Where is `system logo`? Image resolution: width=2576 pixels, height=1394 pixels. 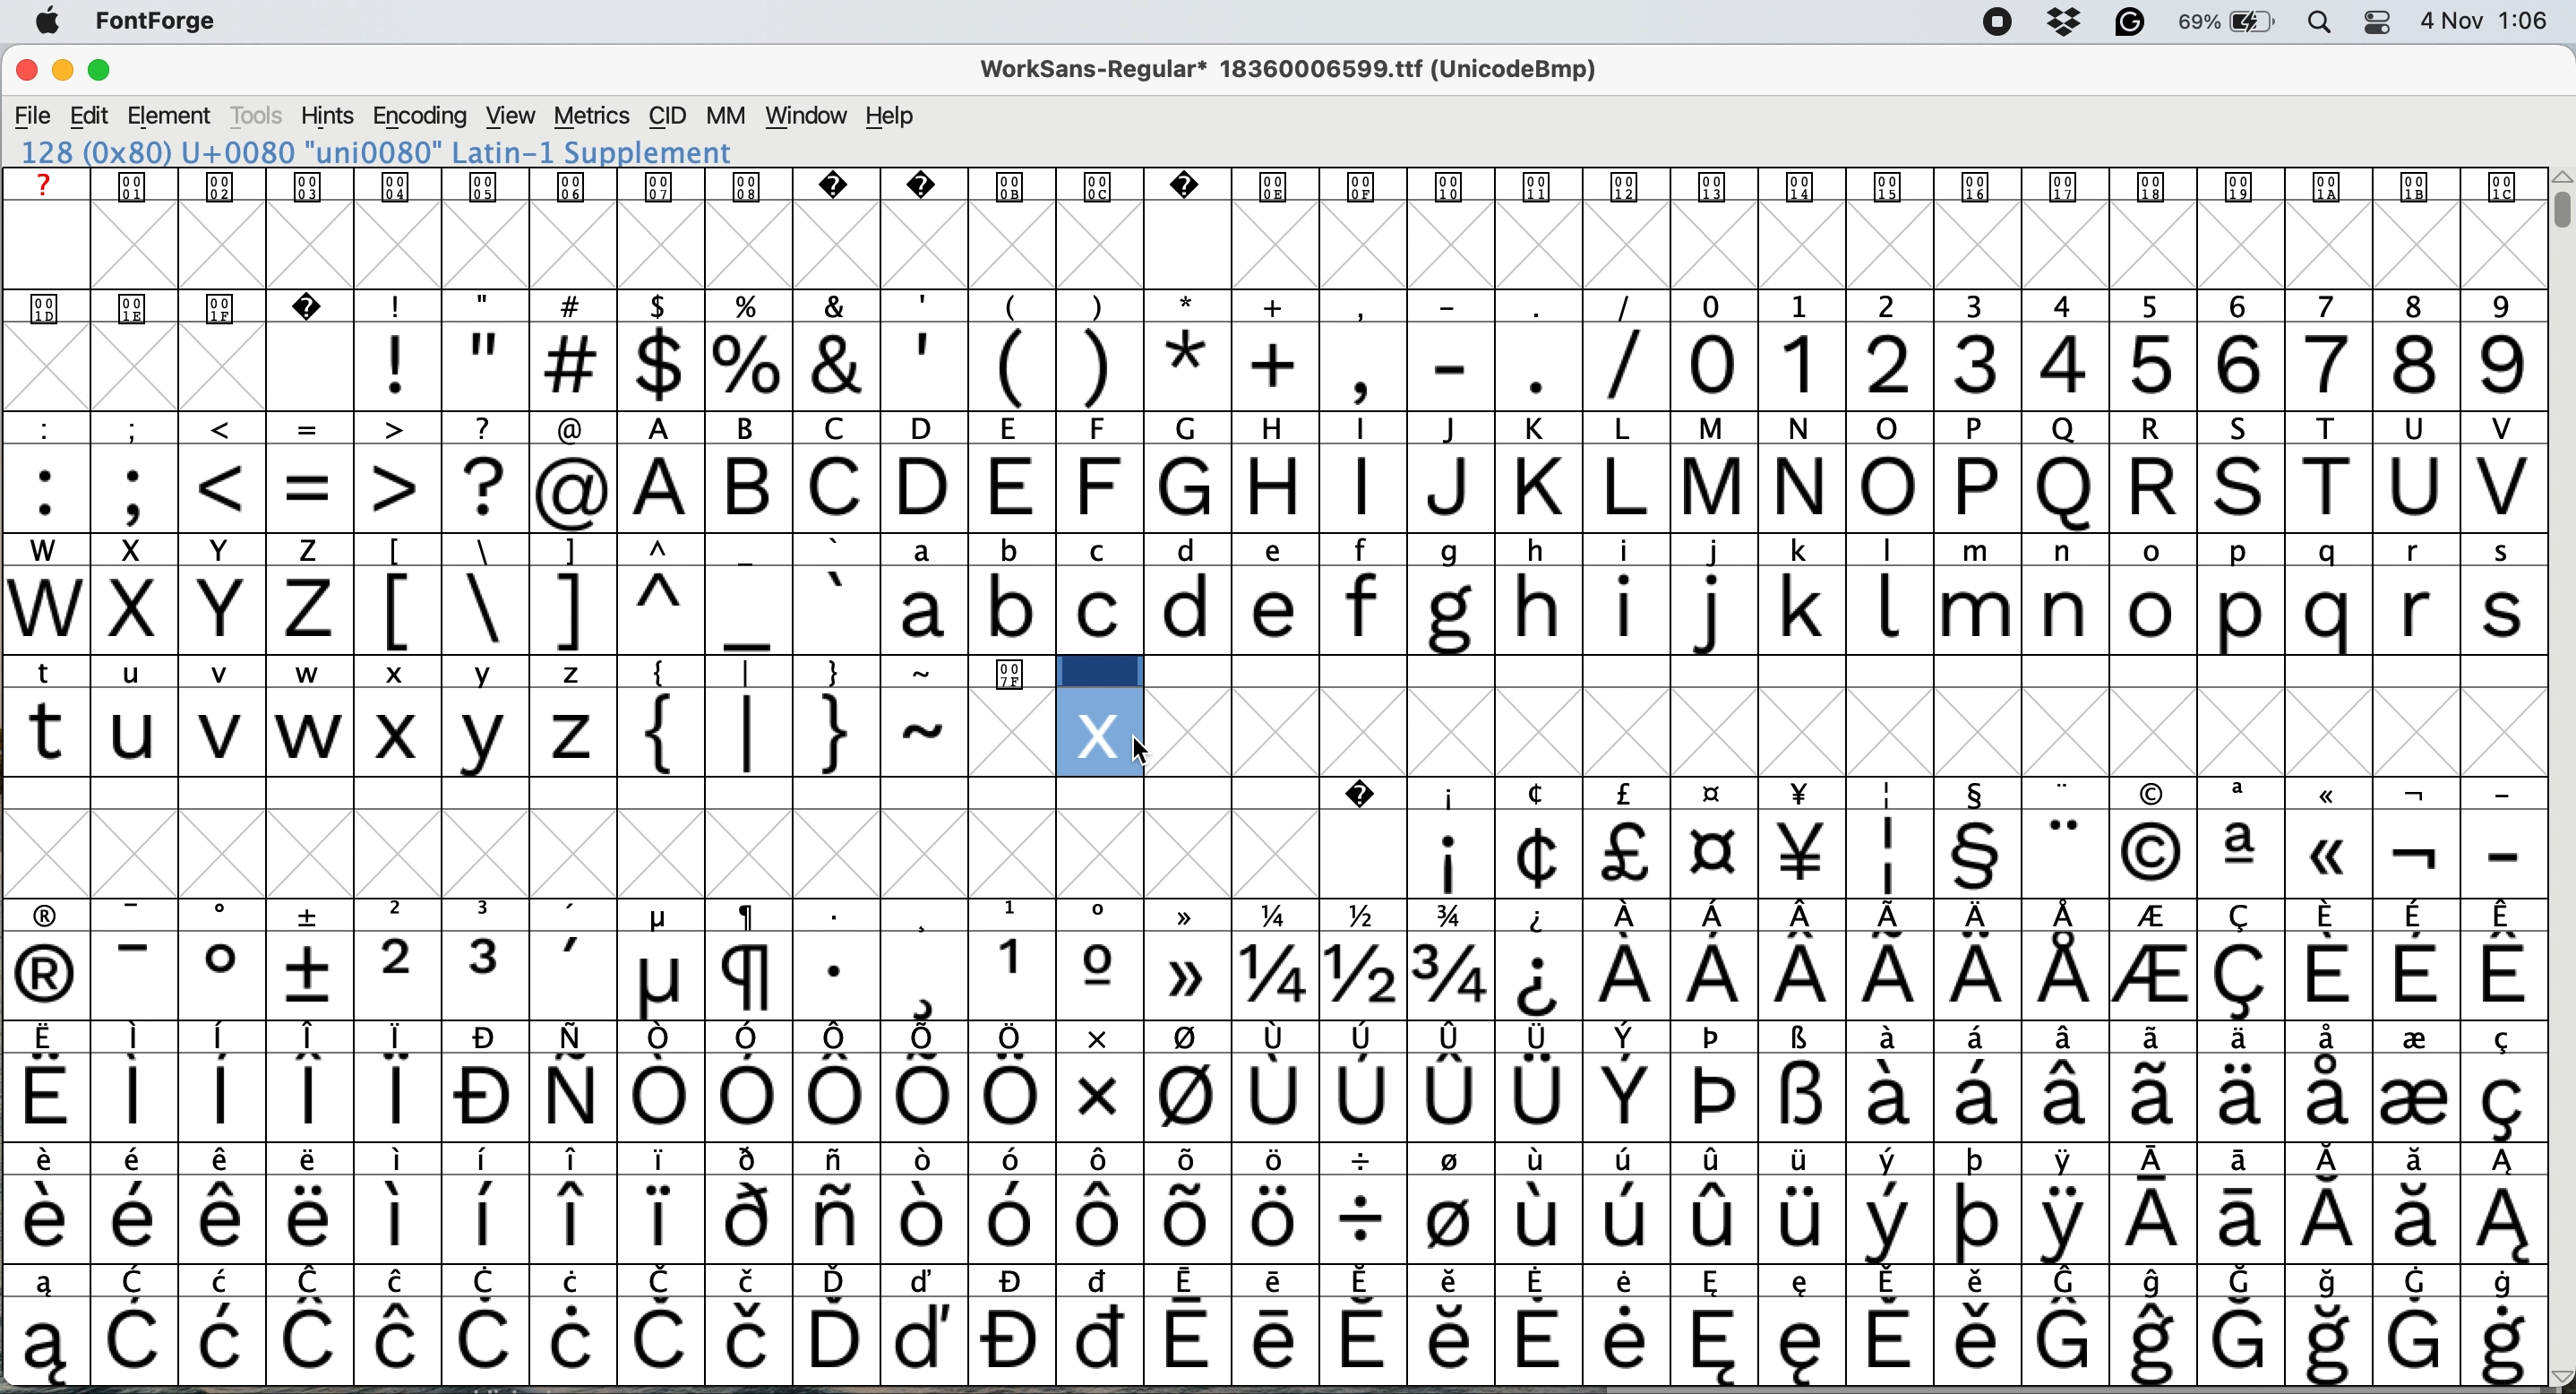 system logo is located at coordinates (56, 22).